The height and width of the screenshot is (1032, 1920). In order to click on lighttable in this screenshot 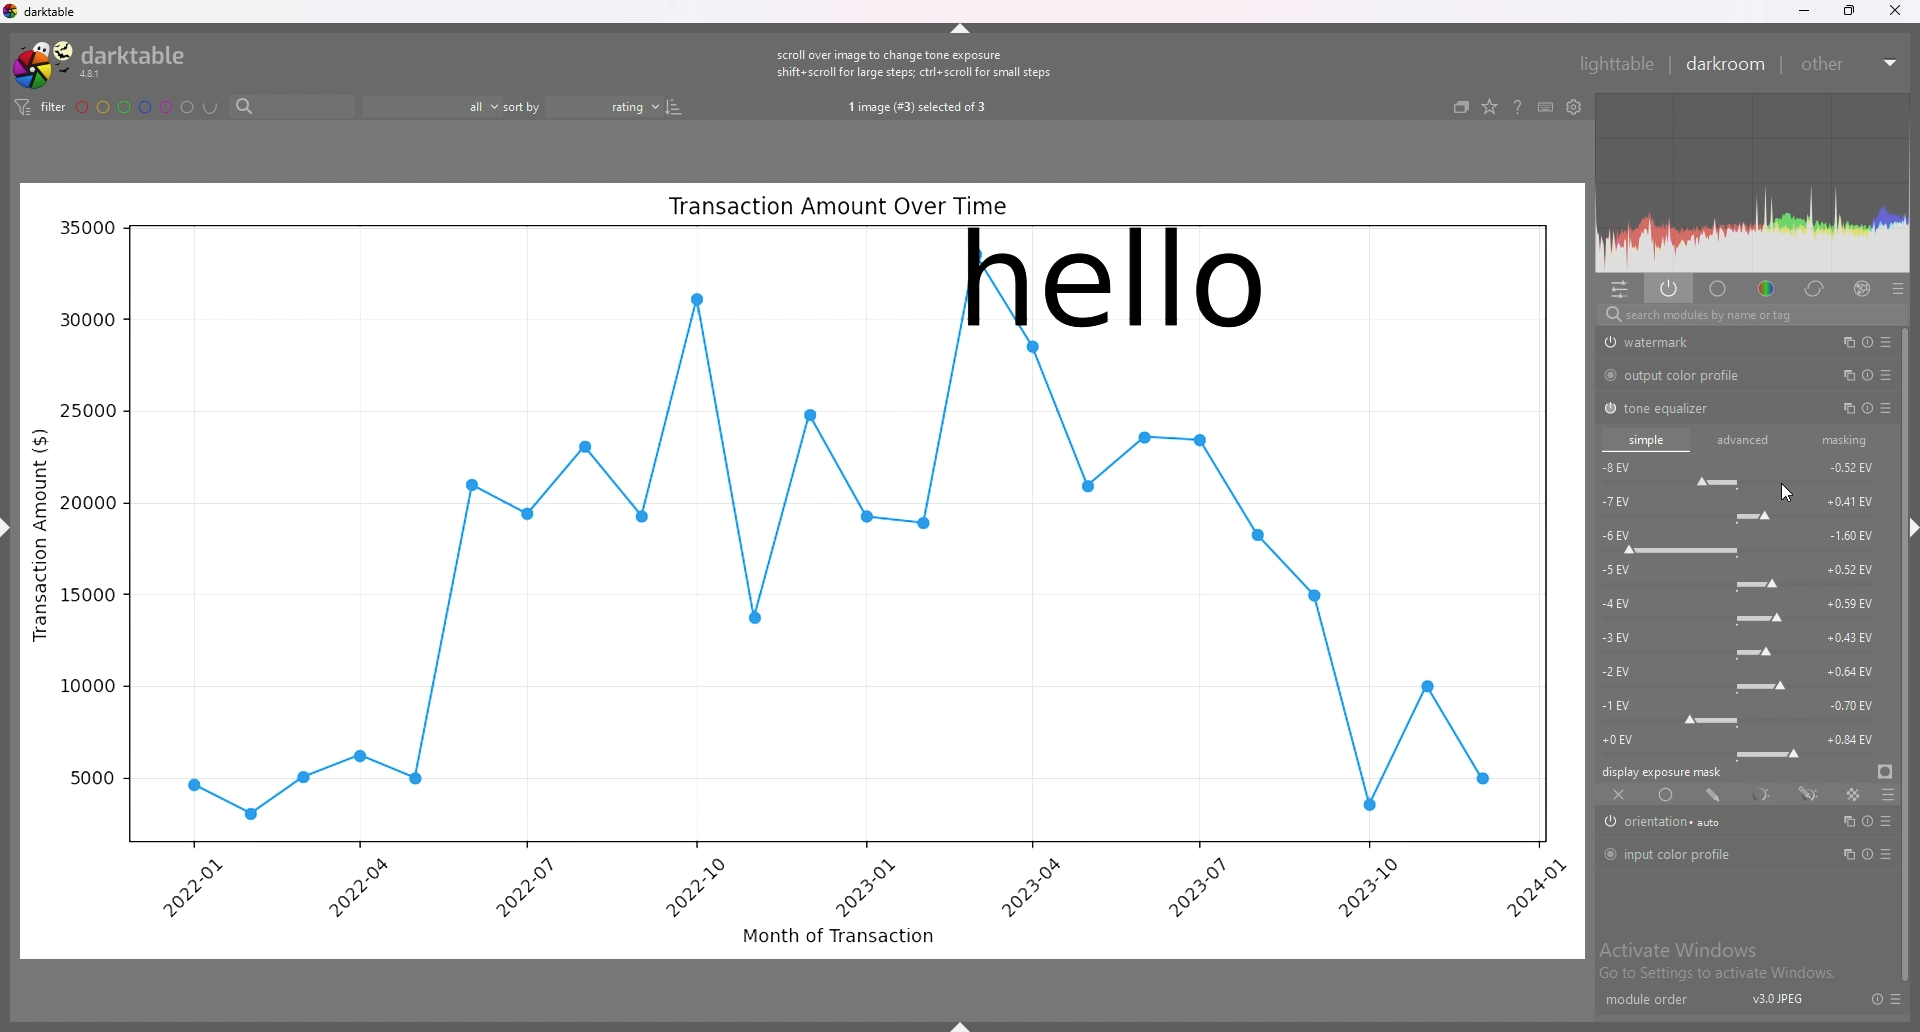, I will do `click(1617, 64)`.